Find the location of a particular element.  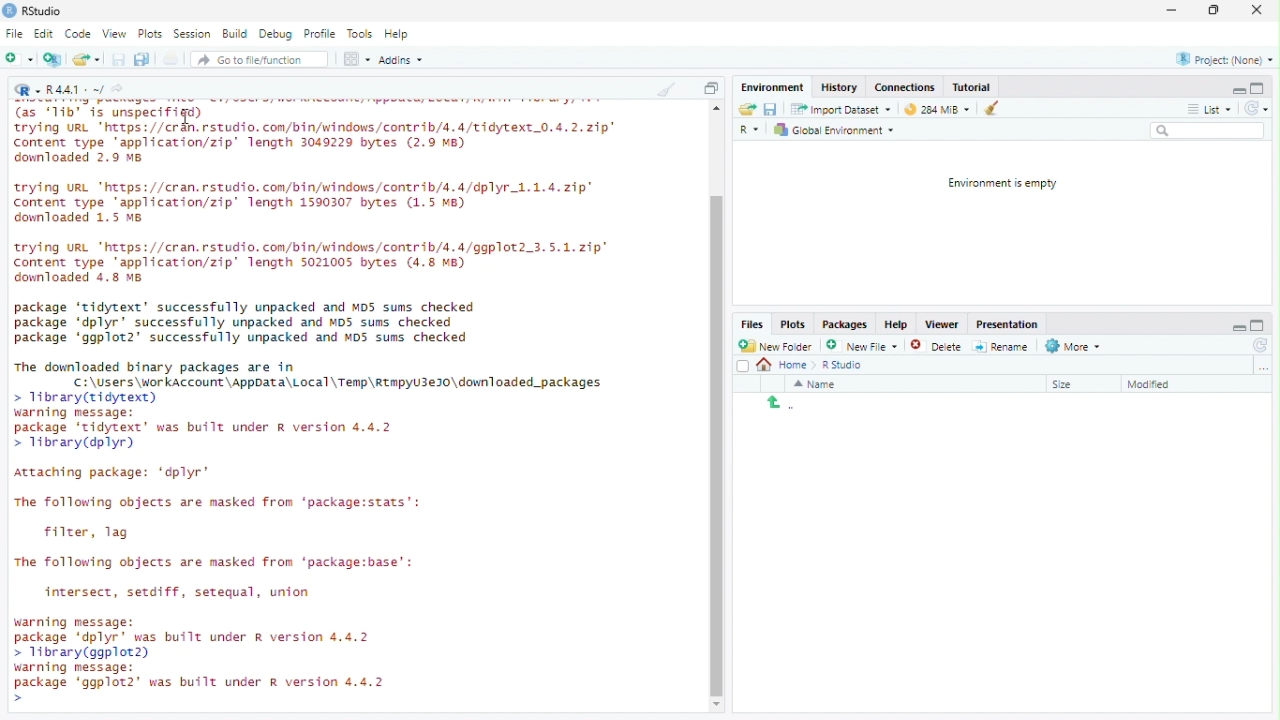

Tutorial is located at coordinates (972, 87).